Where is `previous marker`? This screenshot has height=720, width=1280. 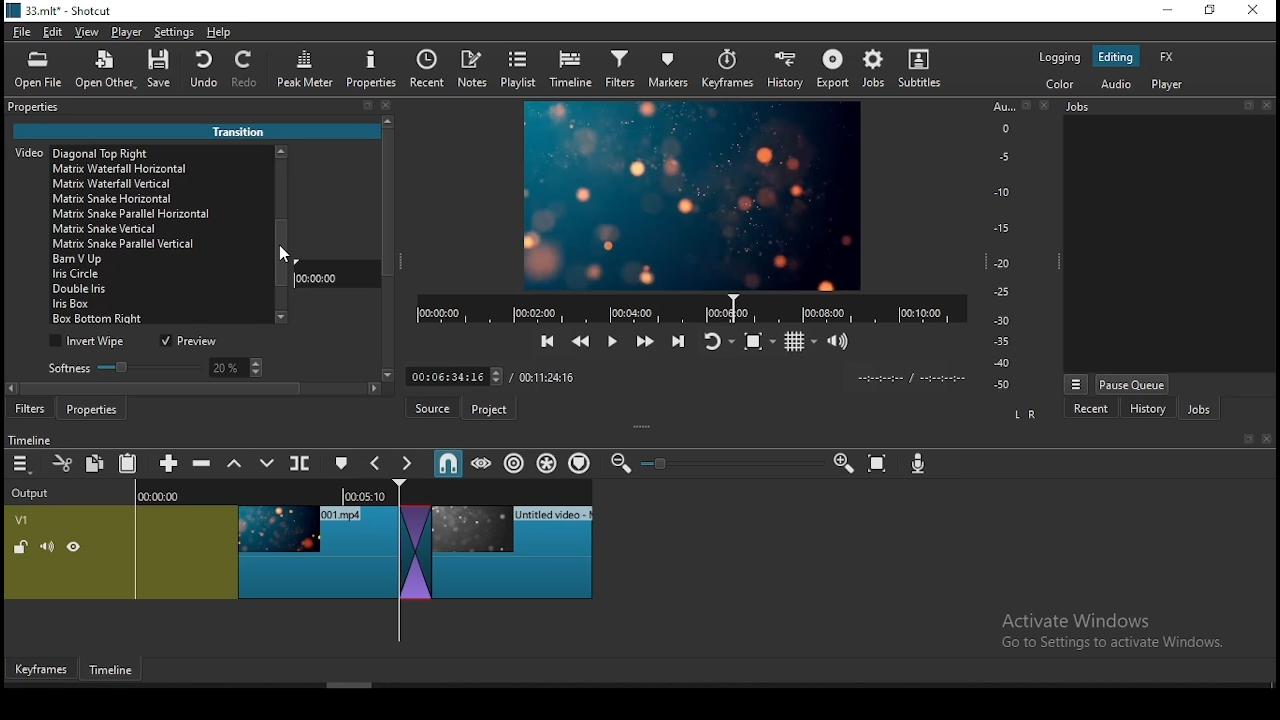
previous marker is located at coordinates (377, 463).